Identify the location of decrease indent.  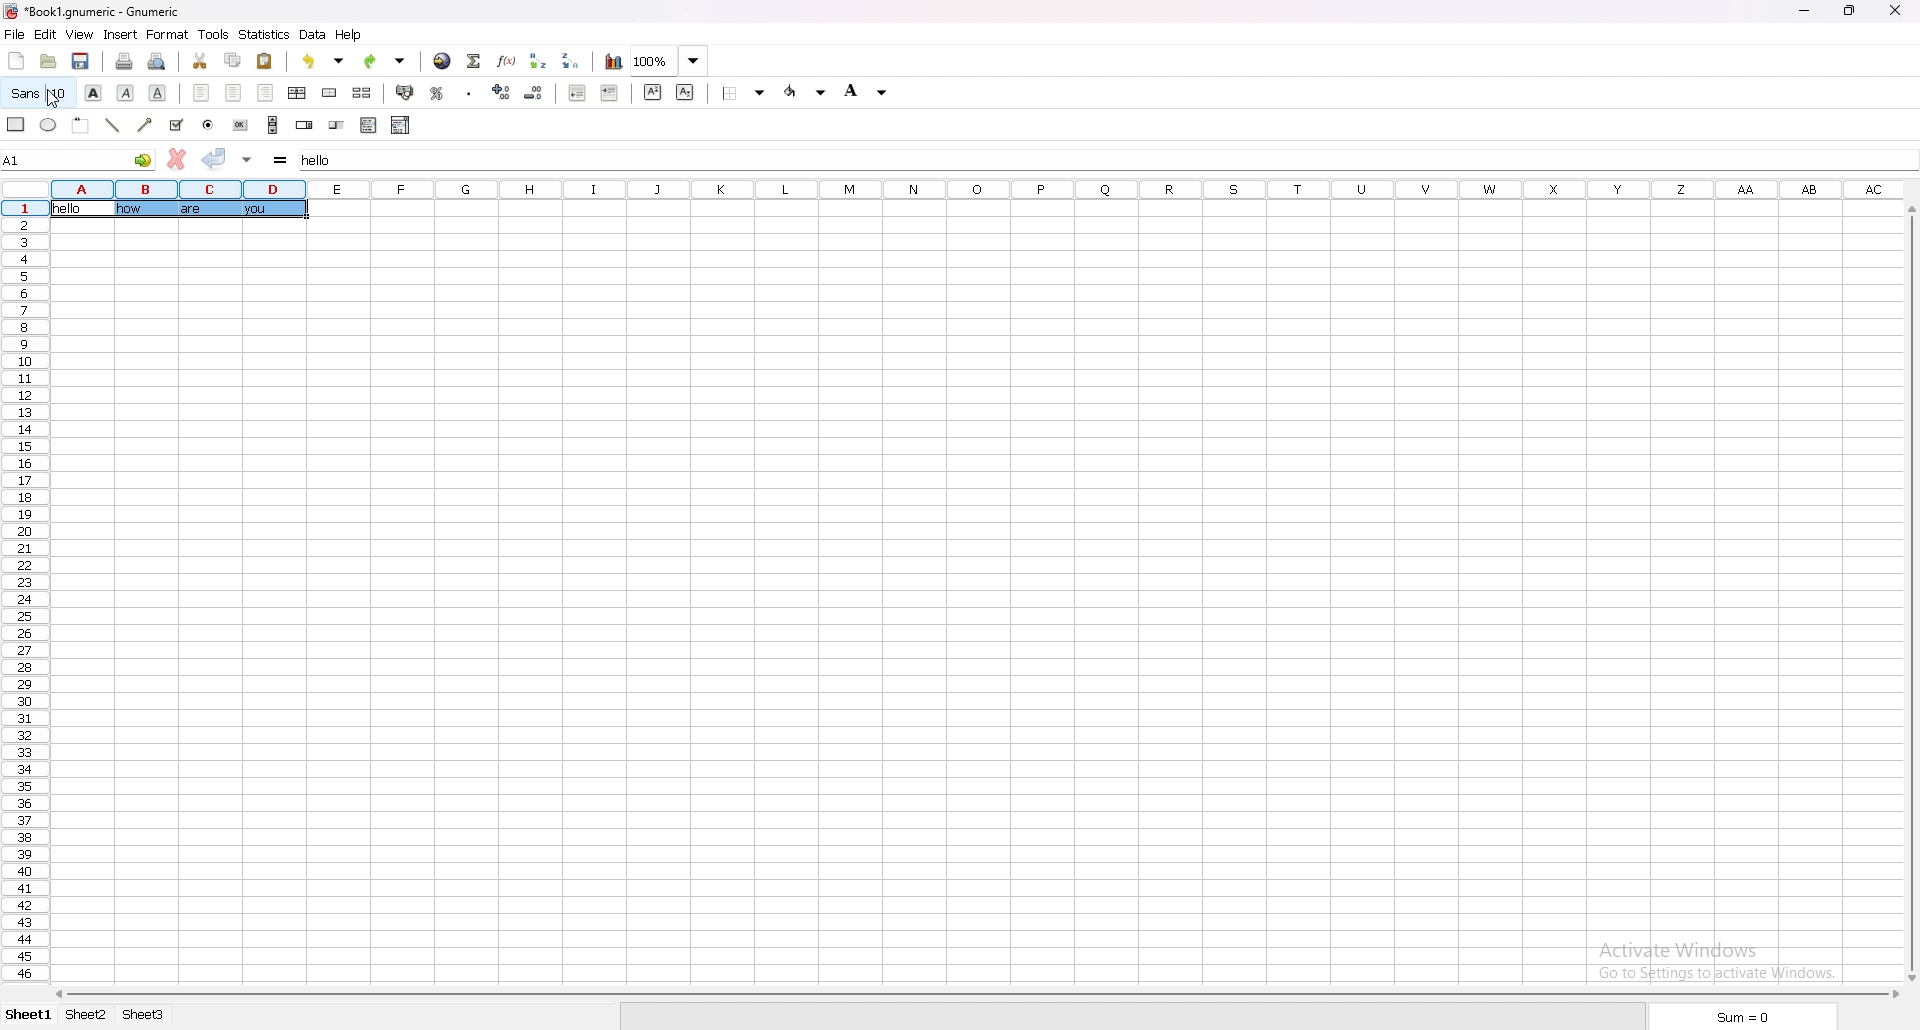
(578, 93).